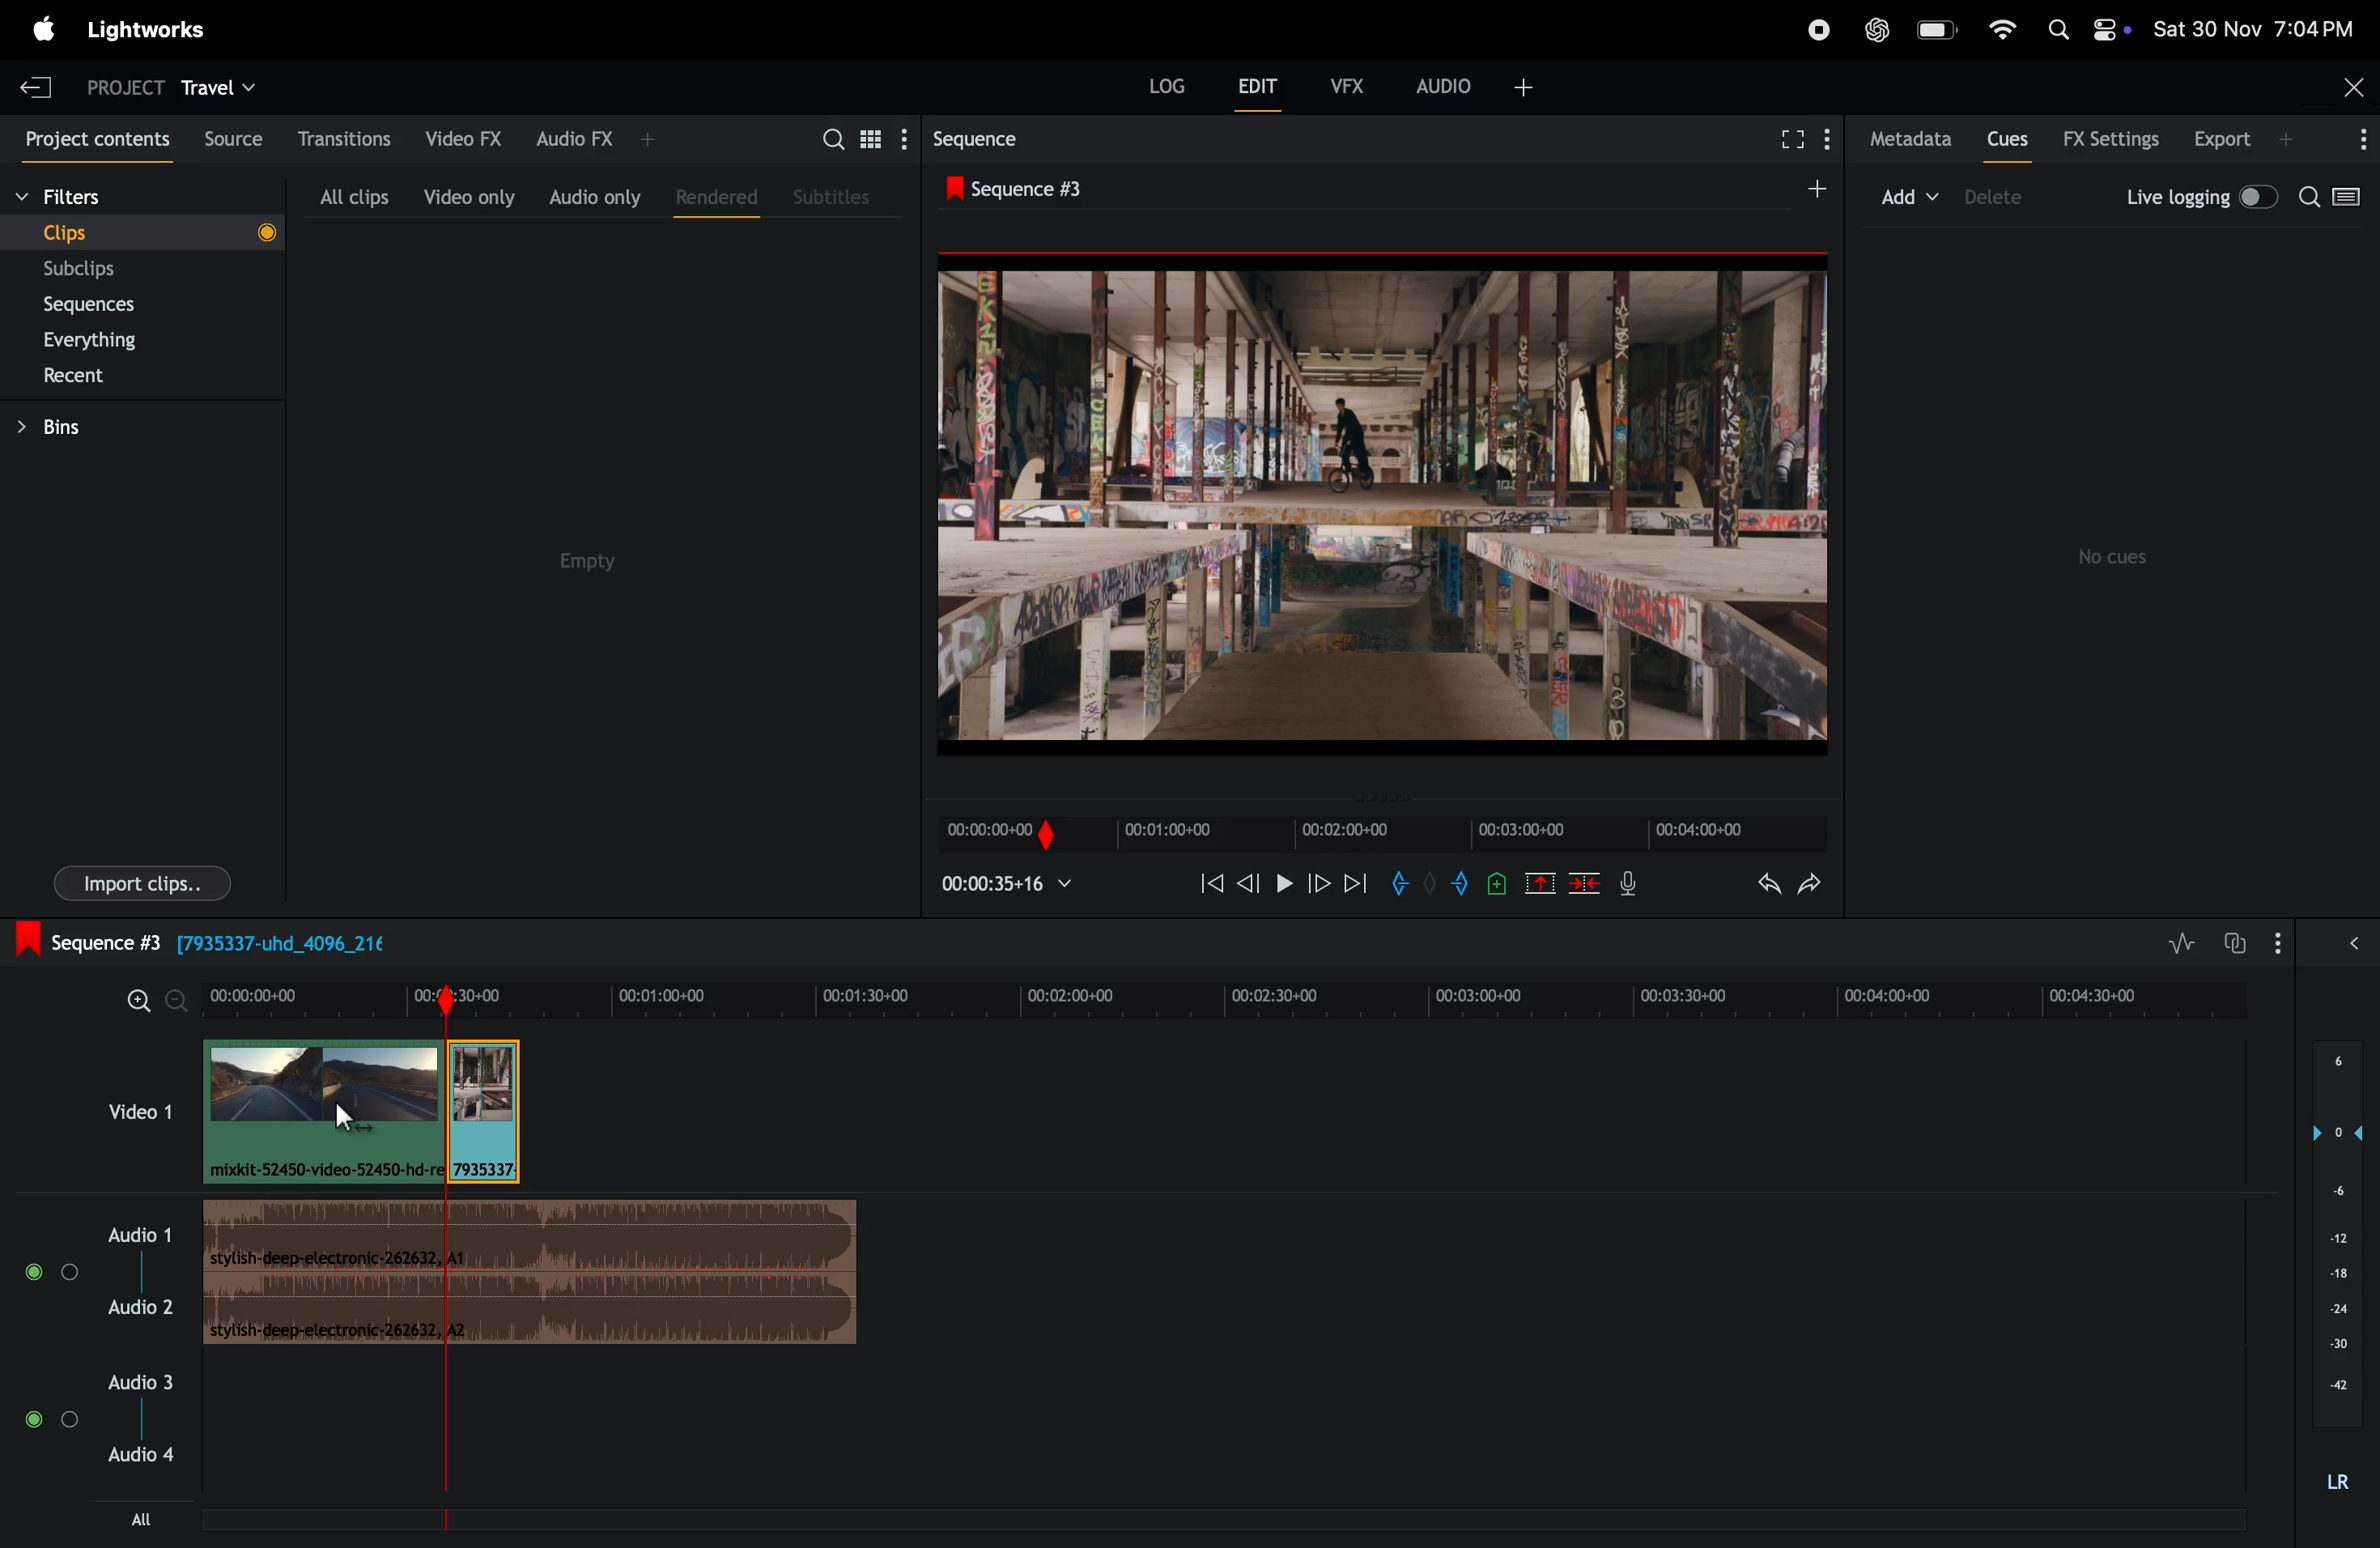 The height and width of the screenshot is (1548, 2380). I want to click on vfx, so click(1353, 88).